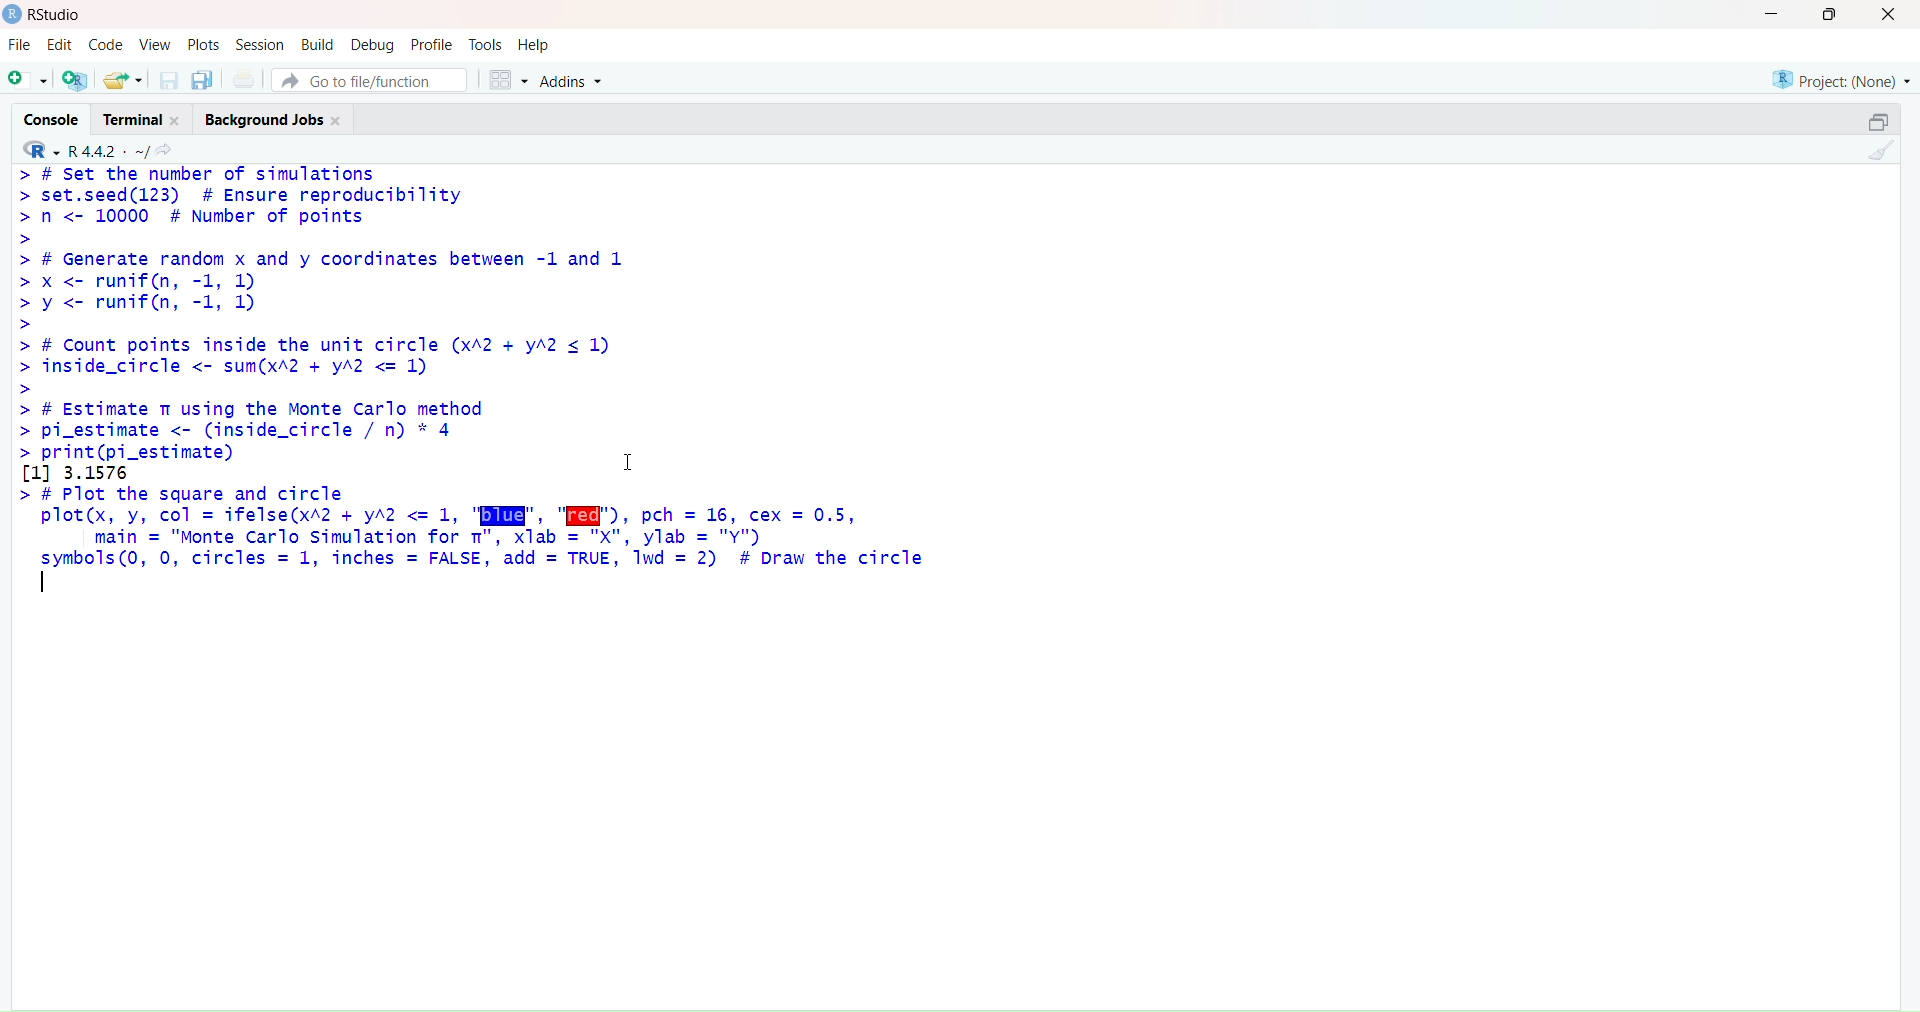 The width and height of the screenshot is (1920, 1012). Describe the element at coordinates (143, 119) in the screenshot. I see `Terminal` at that location.